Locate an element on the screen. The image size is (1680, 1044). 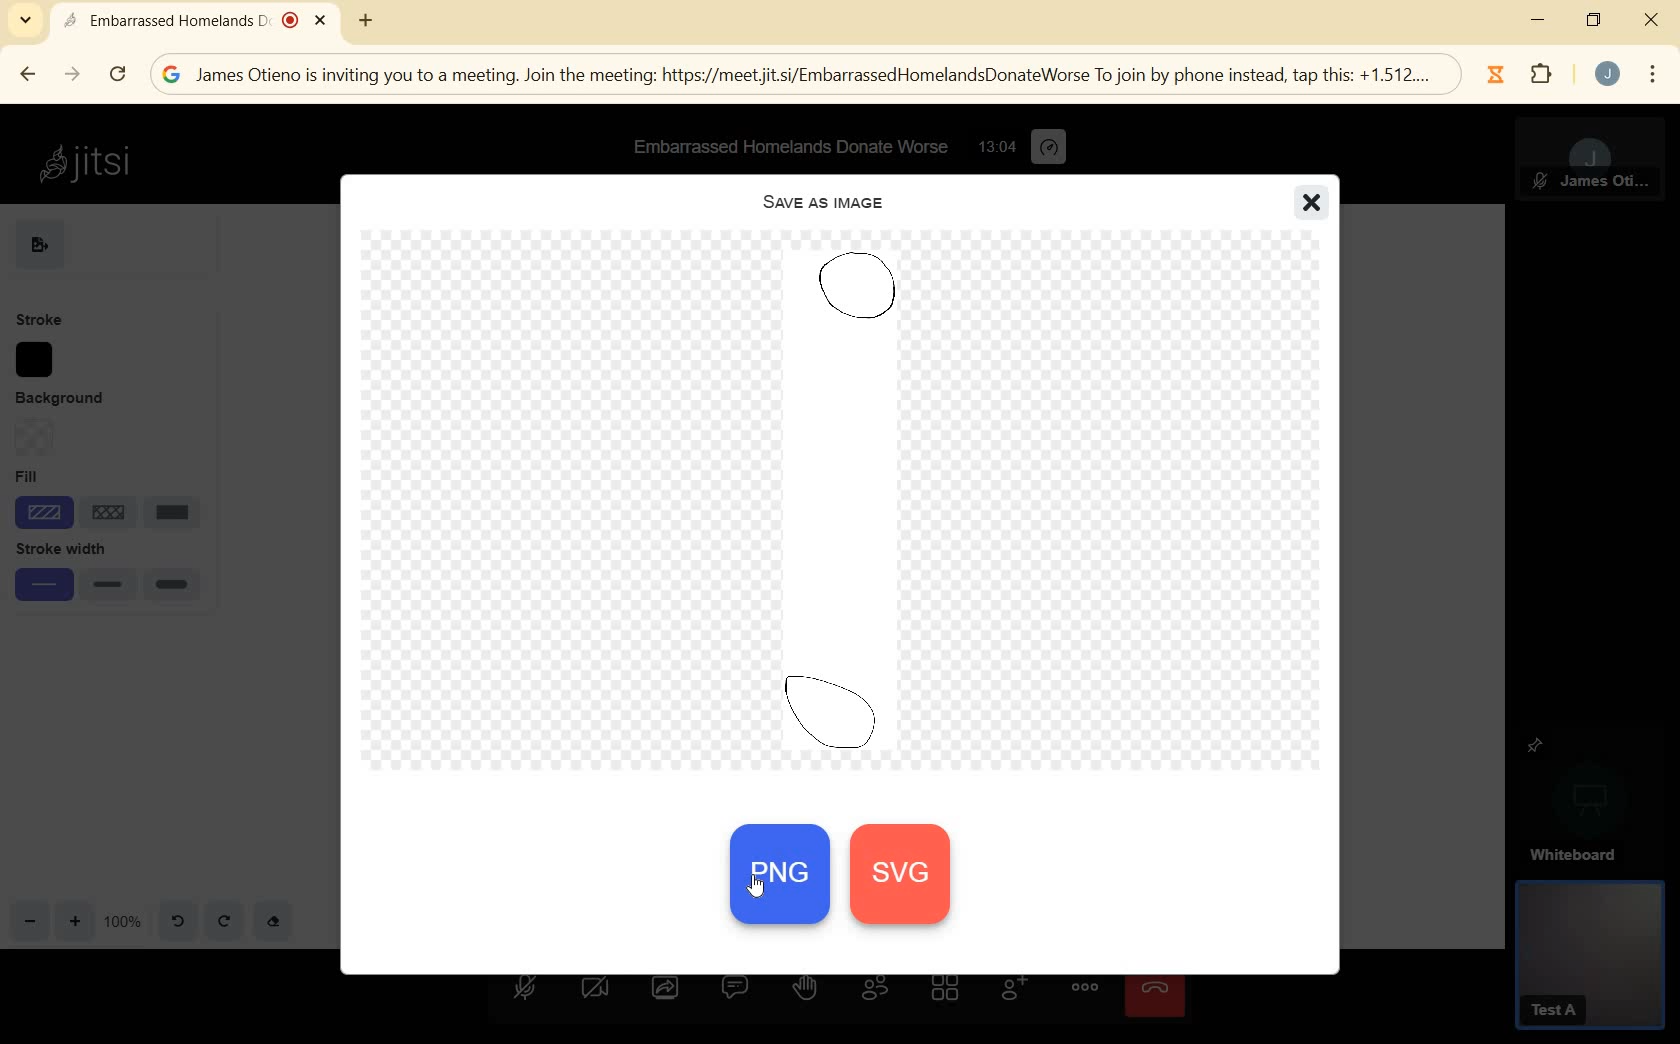
Embarrassed Homelands Donate Worse is located at coordinates (792, 147).